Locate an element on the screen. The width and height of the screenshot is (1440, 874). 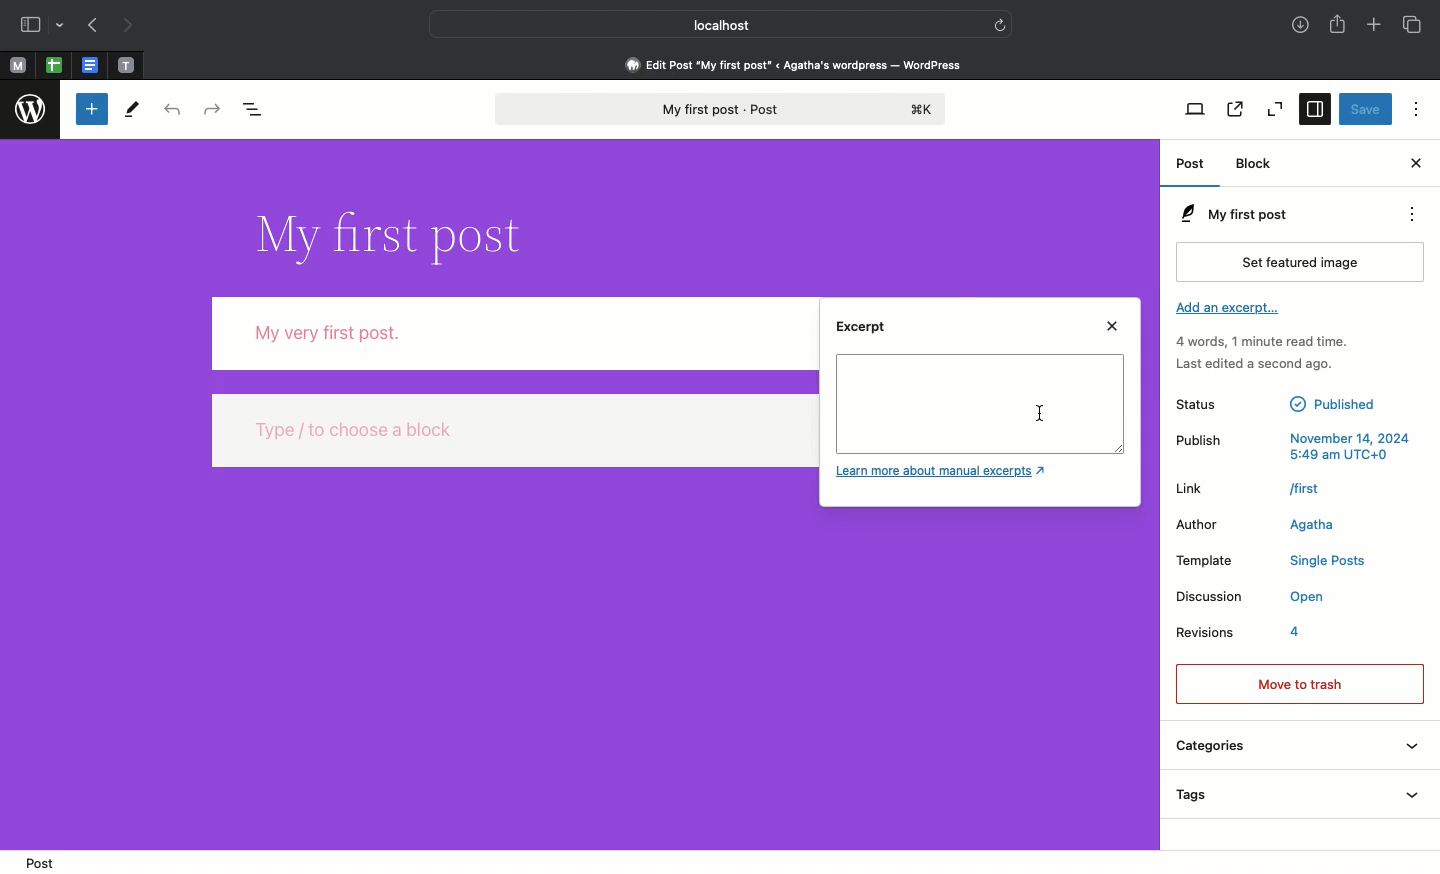
Type / to choose a block is located at coordinates (512, 428).